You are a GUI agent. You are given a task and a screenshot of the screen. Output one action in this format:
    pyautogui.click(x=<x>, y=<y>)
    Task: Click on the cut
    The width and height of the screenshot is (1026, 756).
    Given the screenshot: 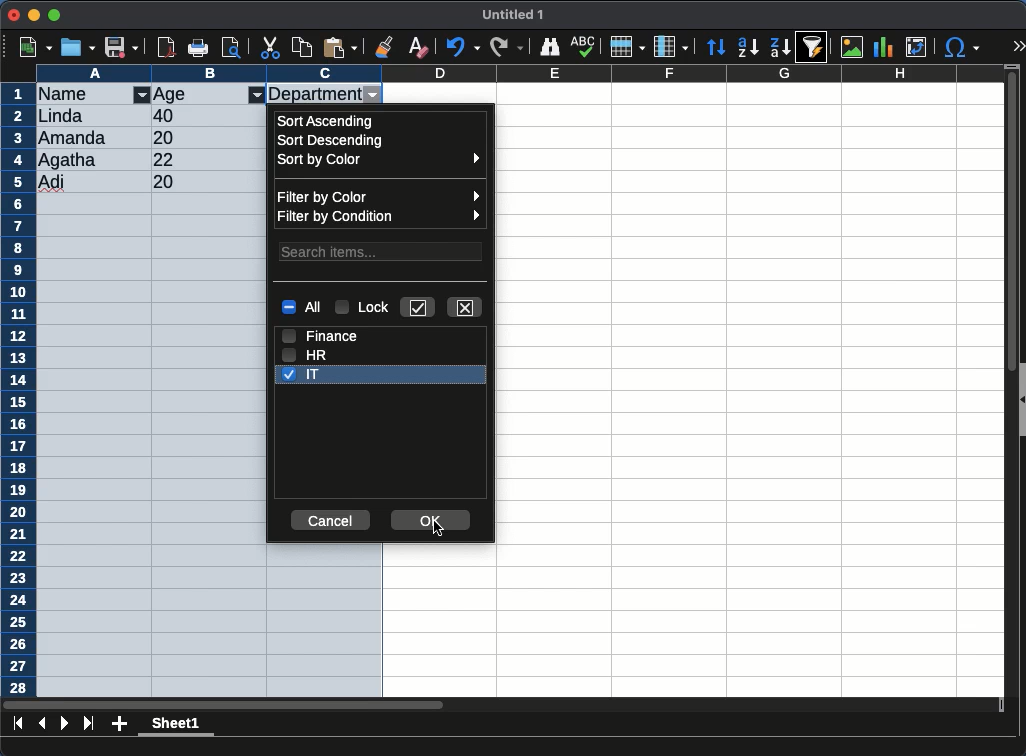 What is the action you would take?
    pyautogui.click(x=271, y=47)
    